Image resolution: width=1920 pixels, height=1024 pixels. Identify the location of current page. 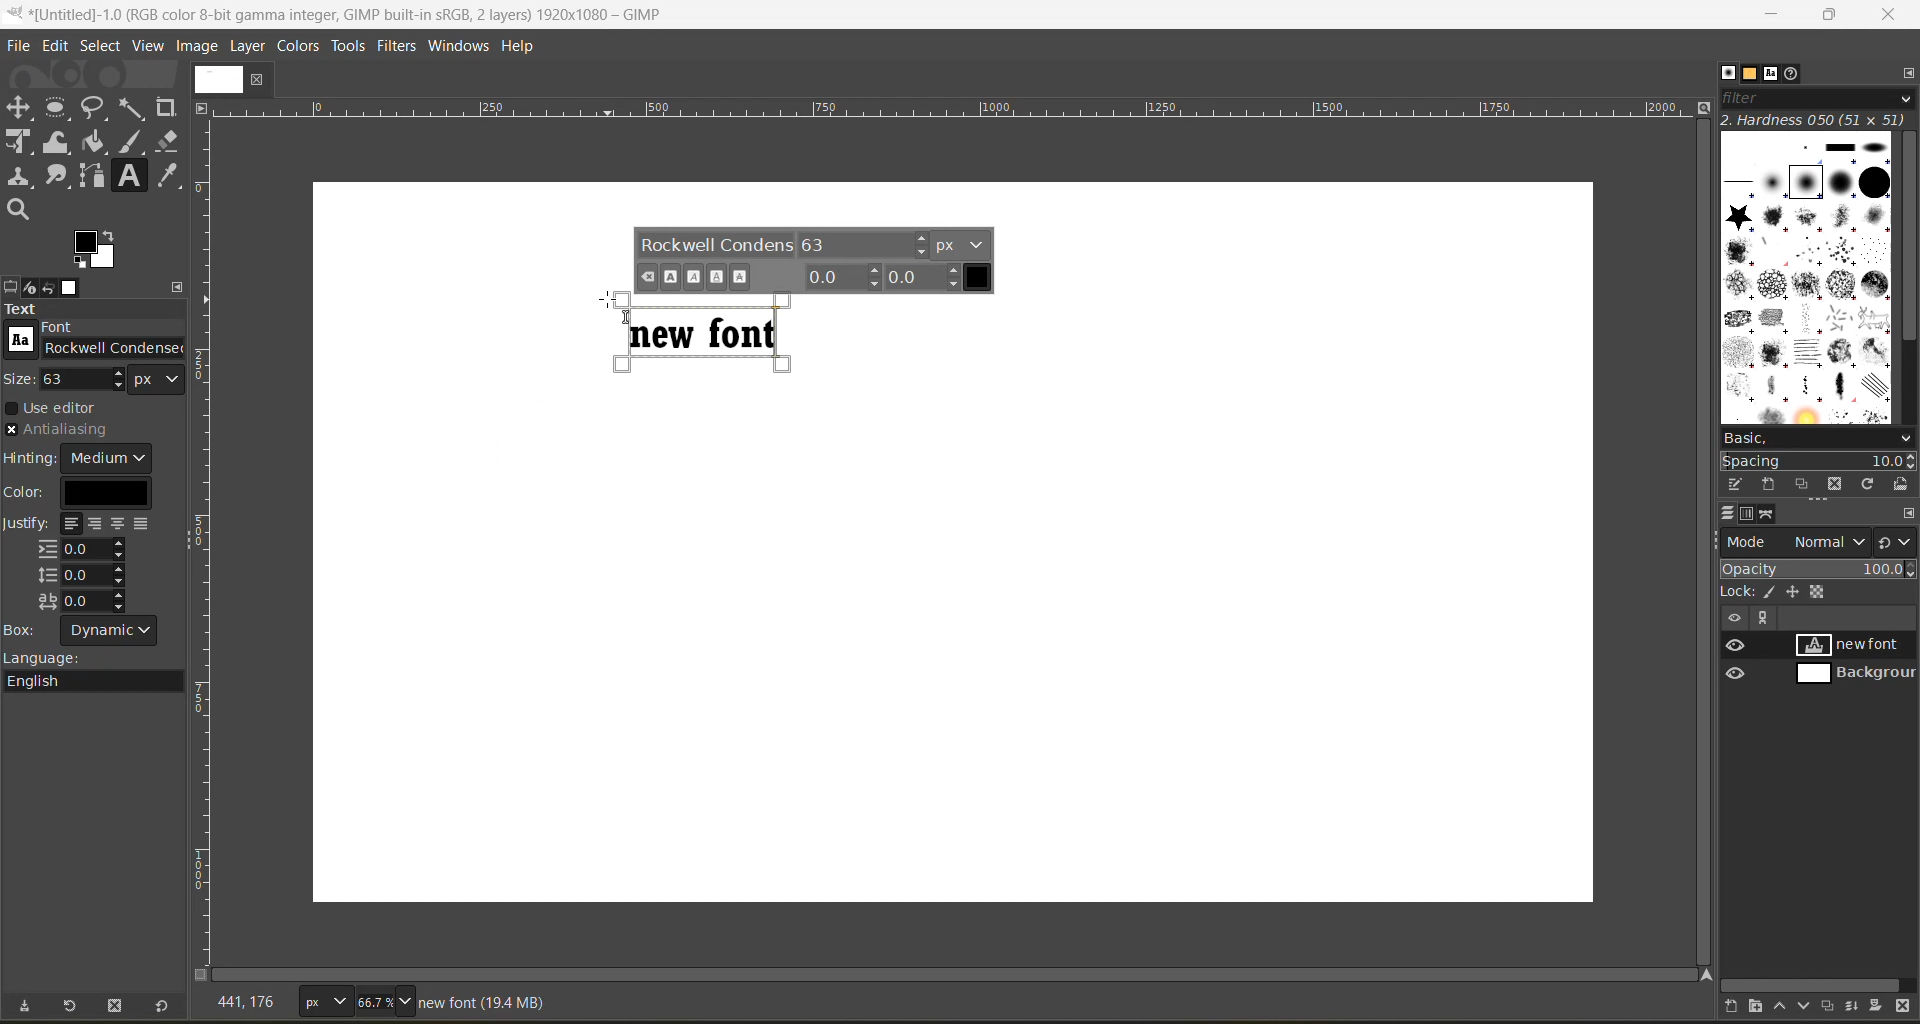
(233, 78).